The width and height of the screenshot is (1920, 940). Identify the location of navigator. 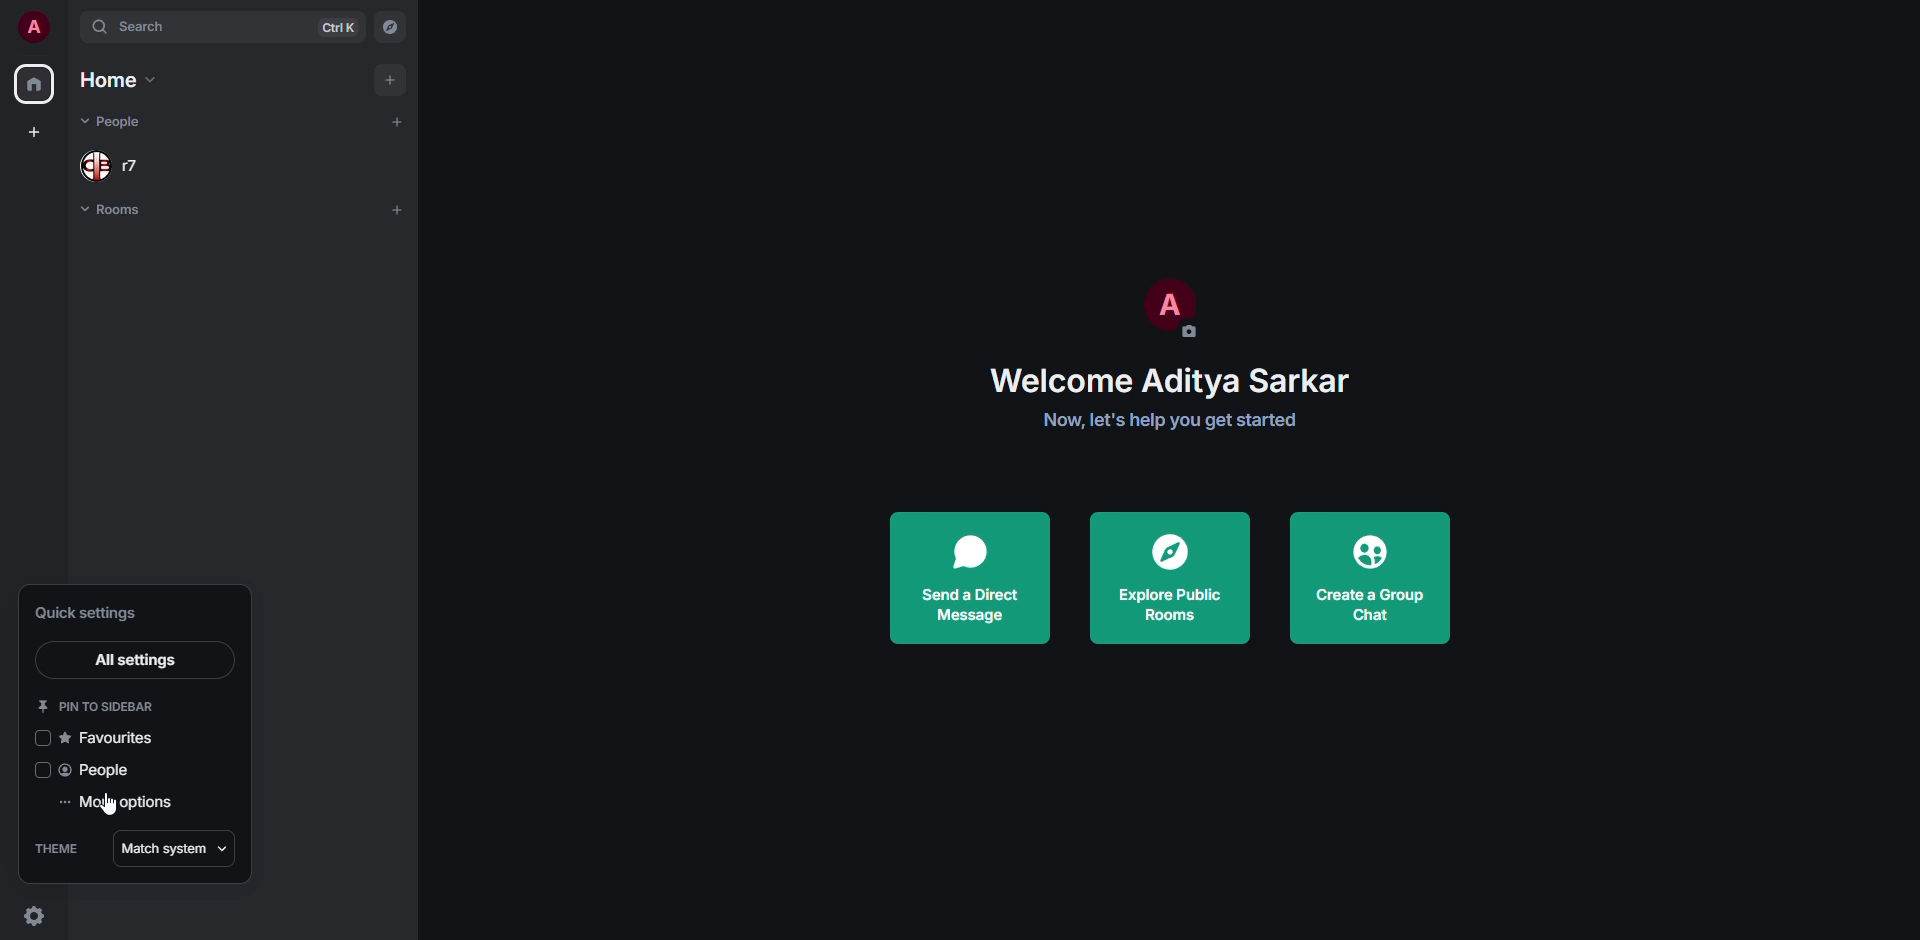
(393, 28).